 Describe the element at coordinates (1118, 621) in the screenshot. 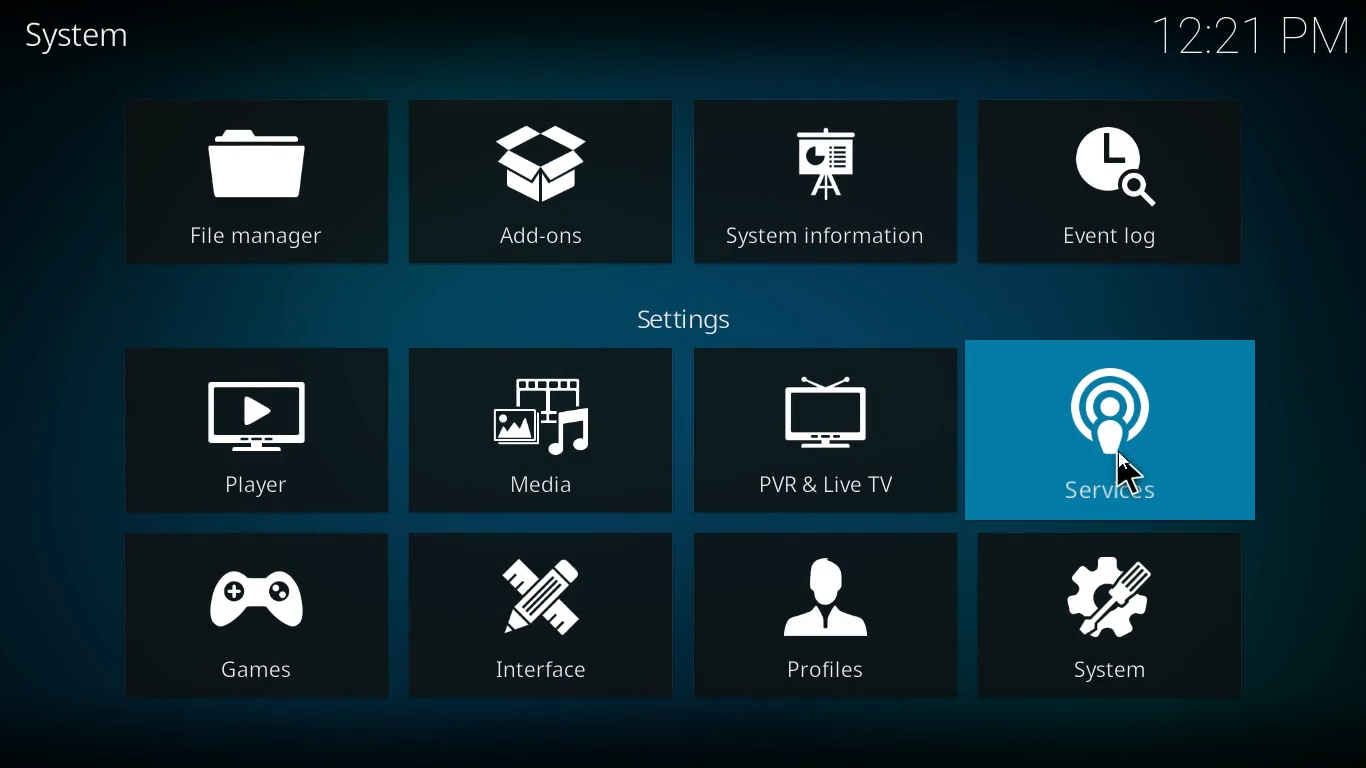

I see `system` at that location.